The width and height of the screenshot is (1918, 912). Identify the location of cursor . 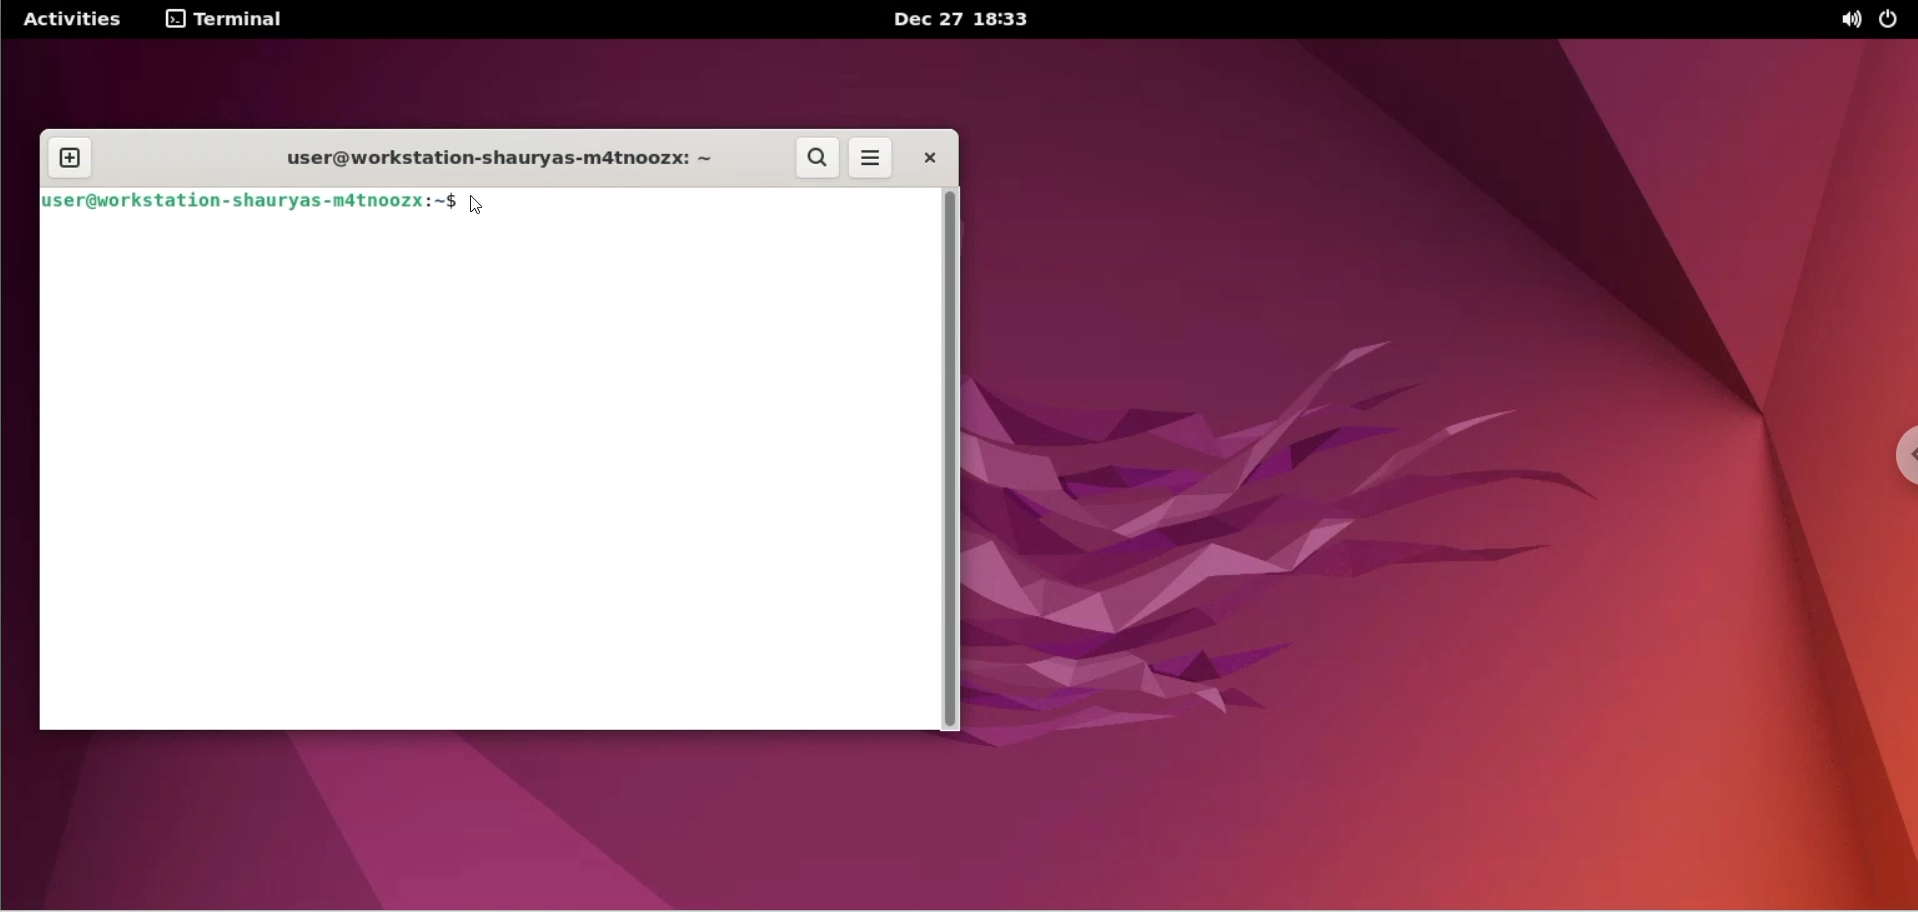
(481, 207).